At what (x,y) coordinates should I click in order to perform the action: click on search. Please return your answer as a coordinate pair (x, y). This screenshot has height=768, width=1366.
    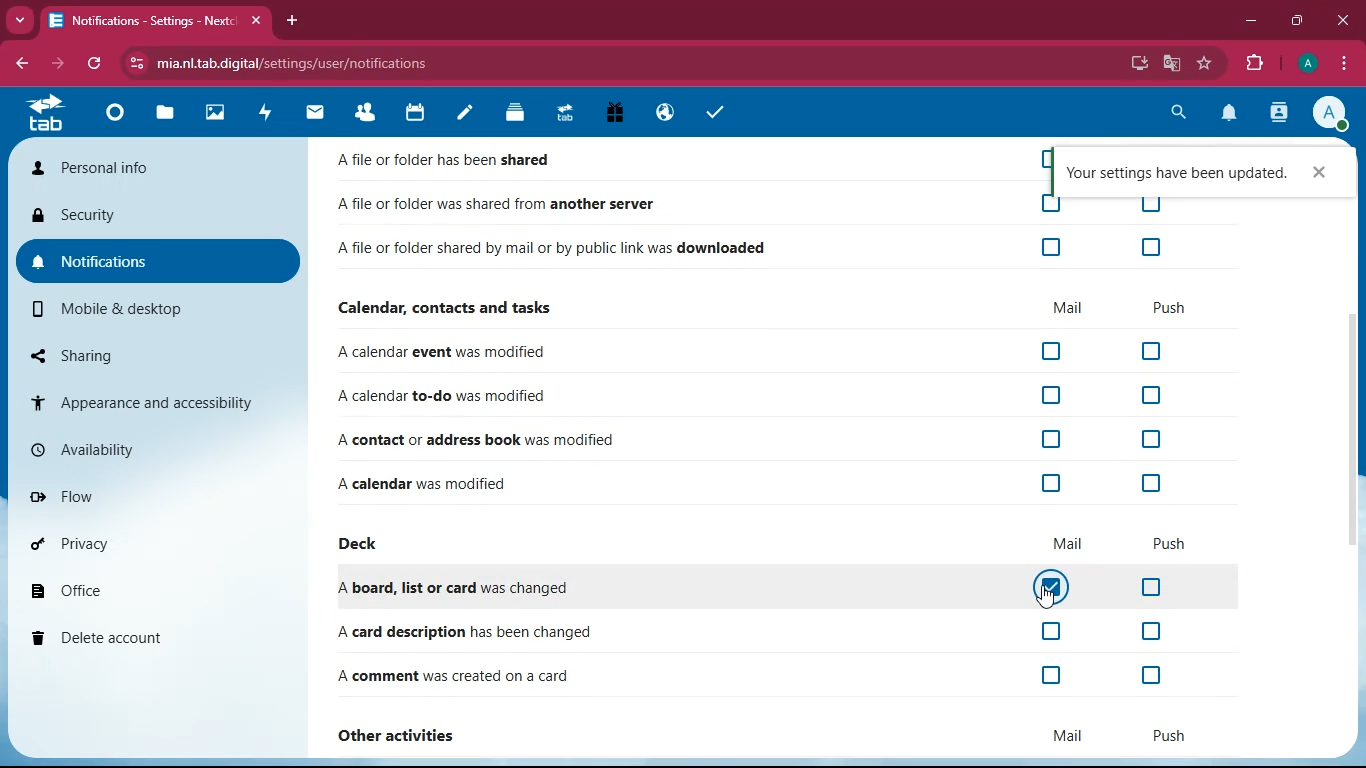
    Looking at the image, I should click on (1178, 111).